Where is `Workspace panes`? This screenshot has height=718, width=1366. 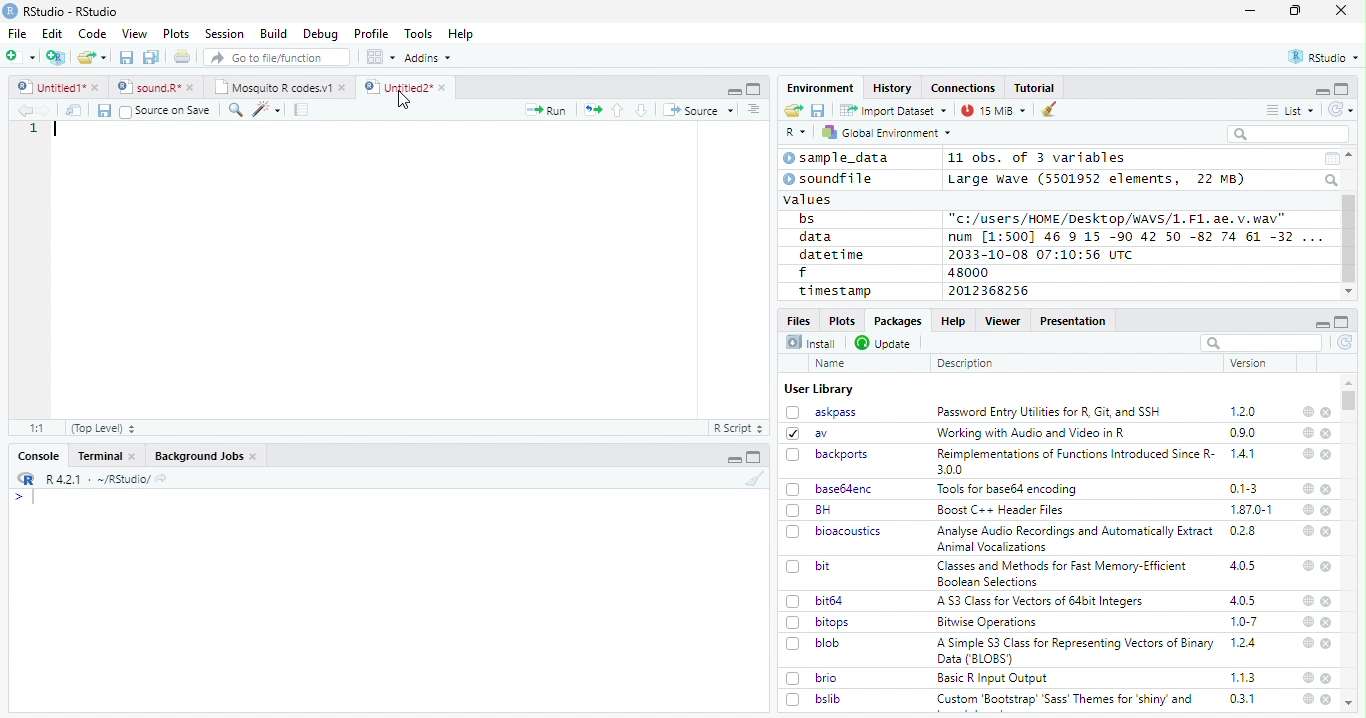
Workspace panes is located at coordinates (381, 57).